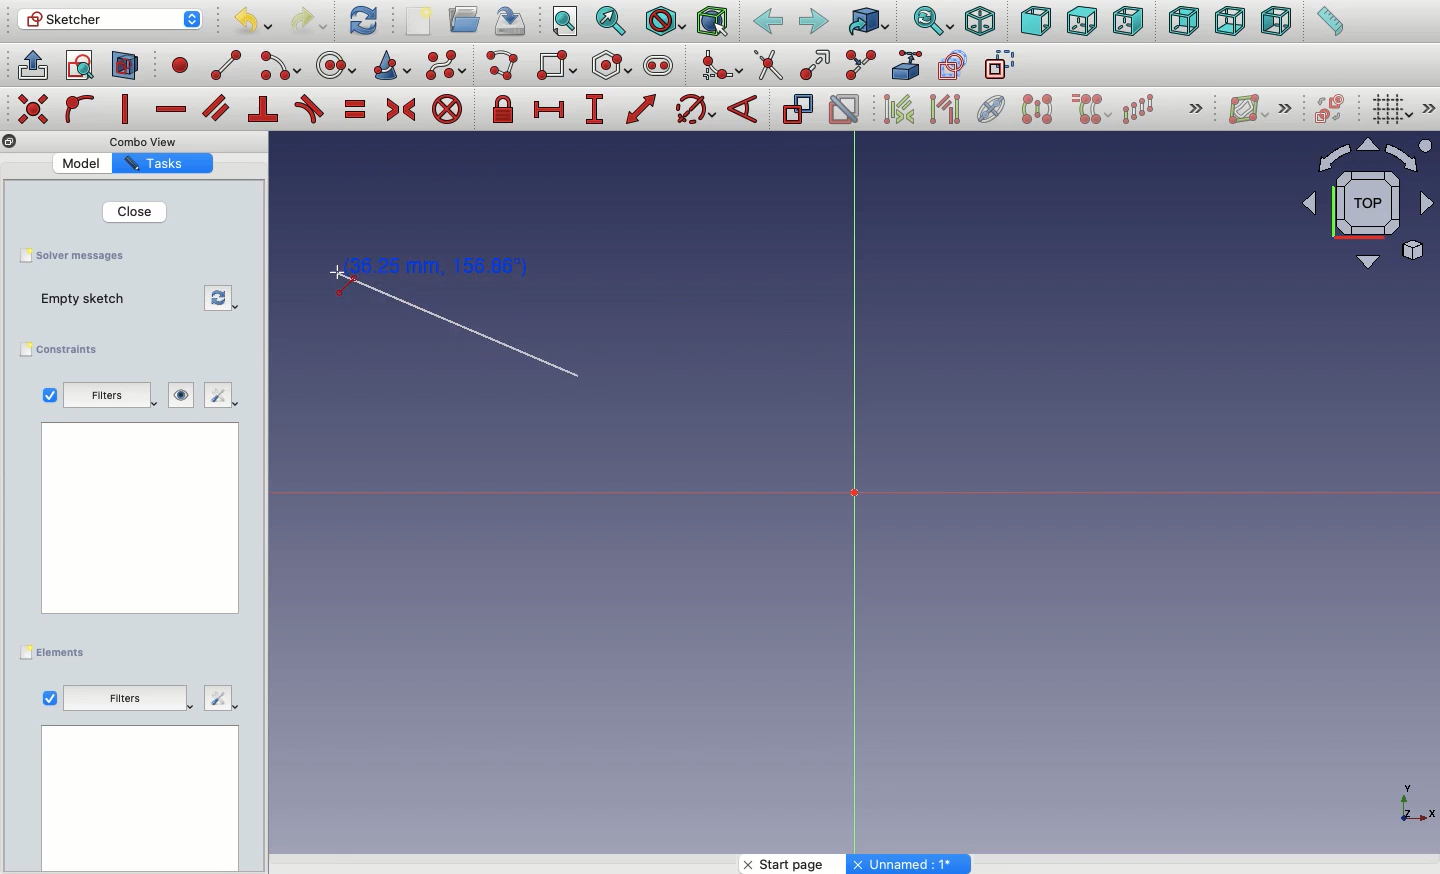  I want to click on Constrain block, so click(447, 111).